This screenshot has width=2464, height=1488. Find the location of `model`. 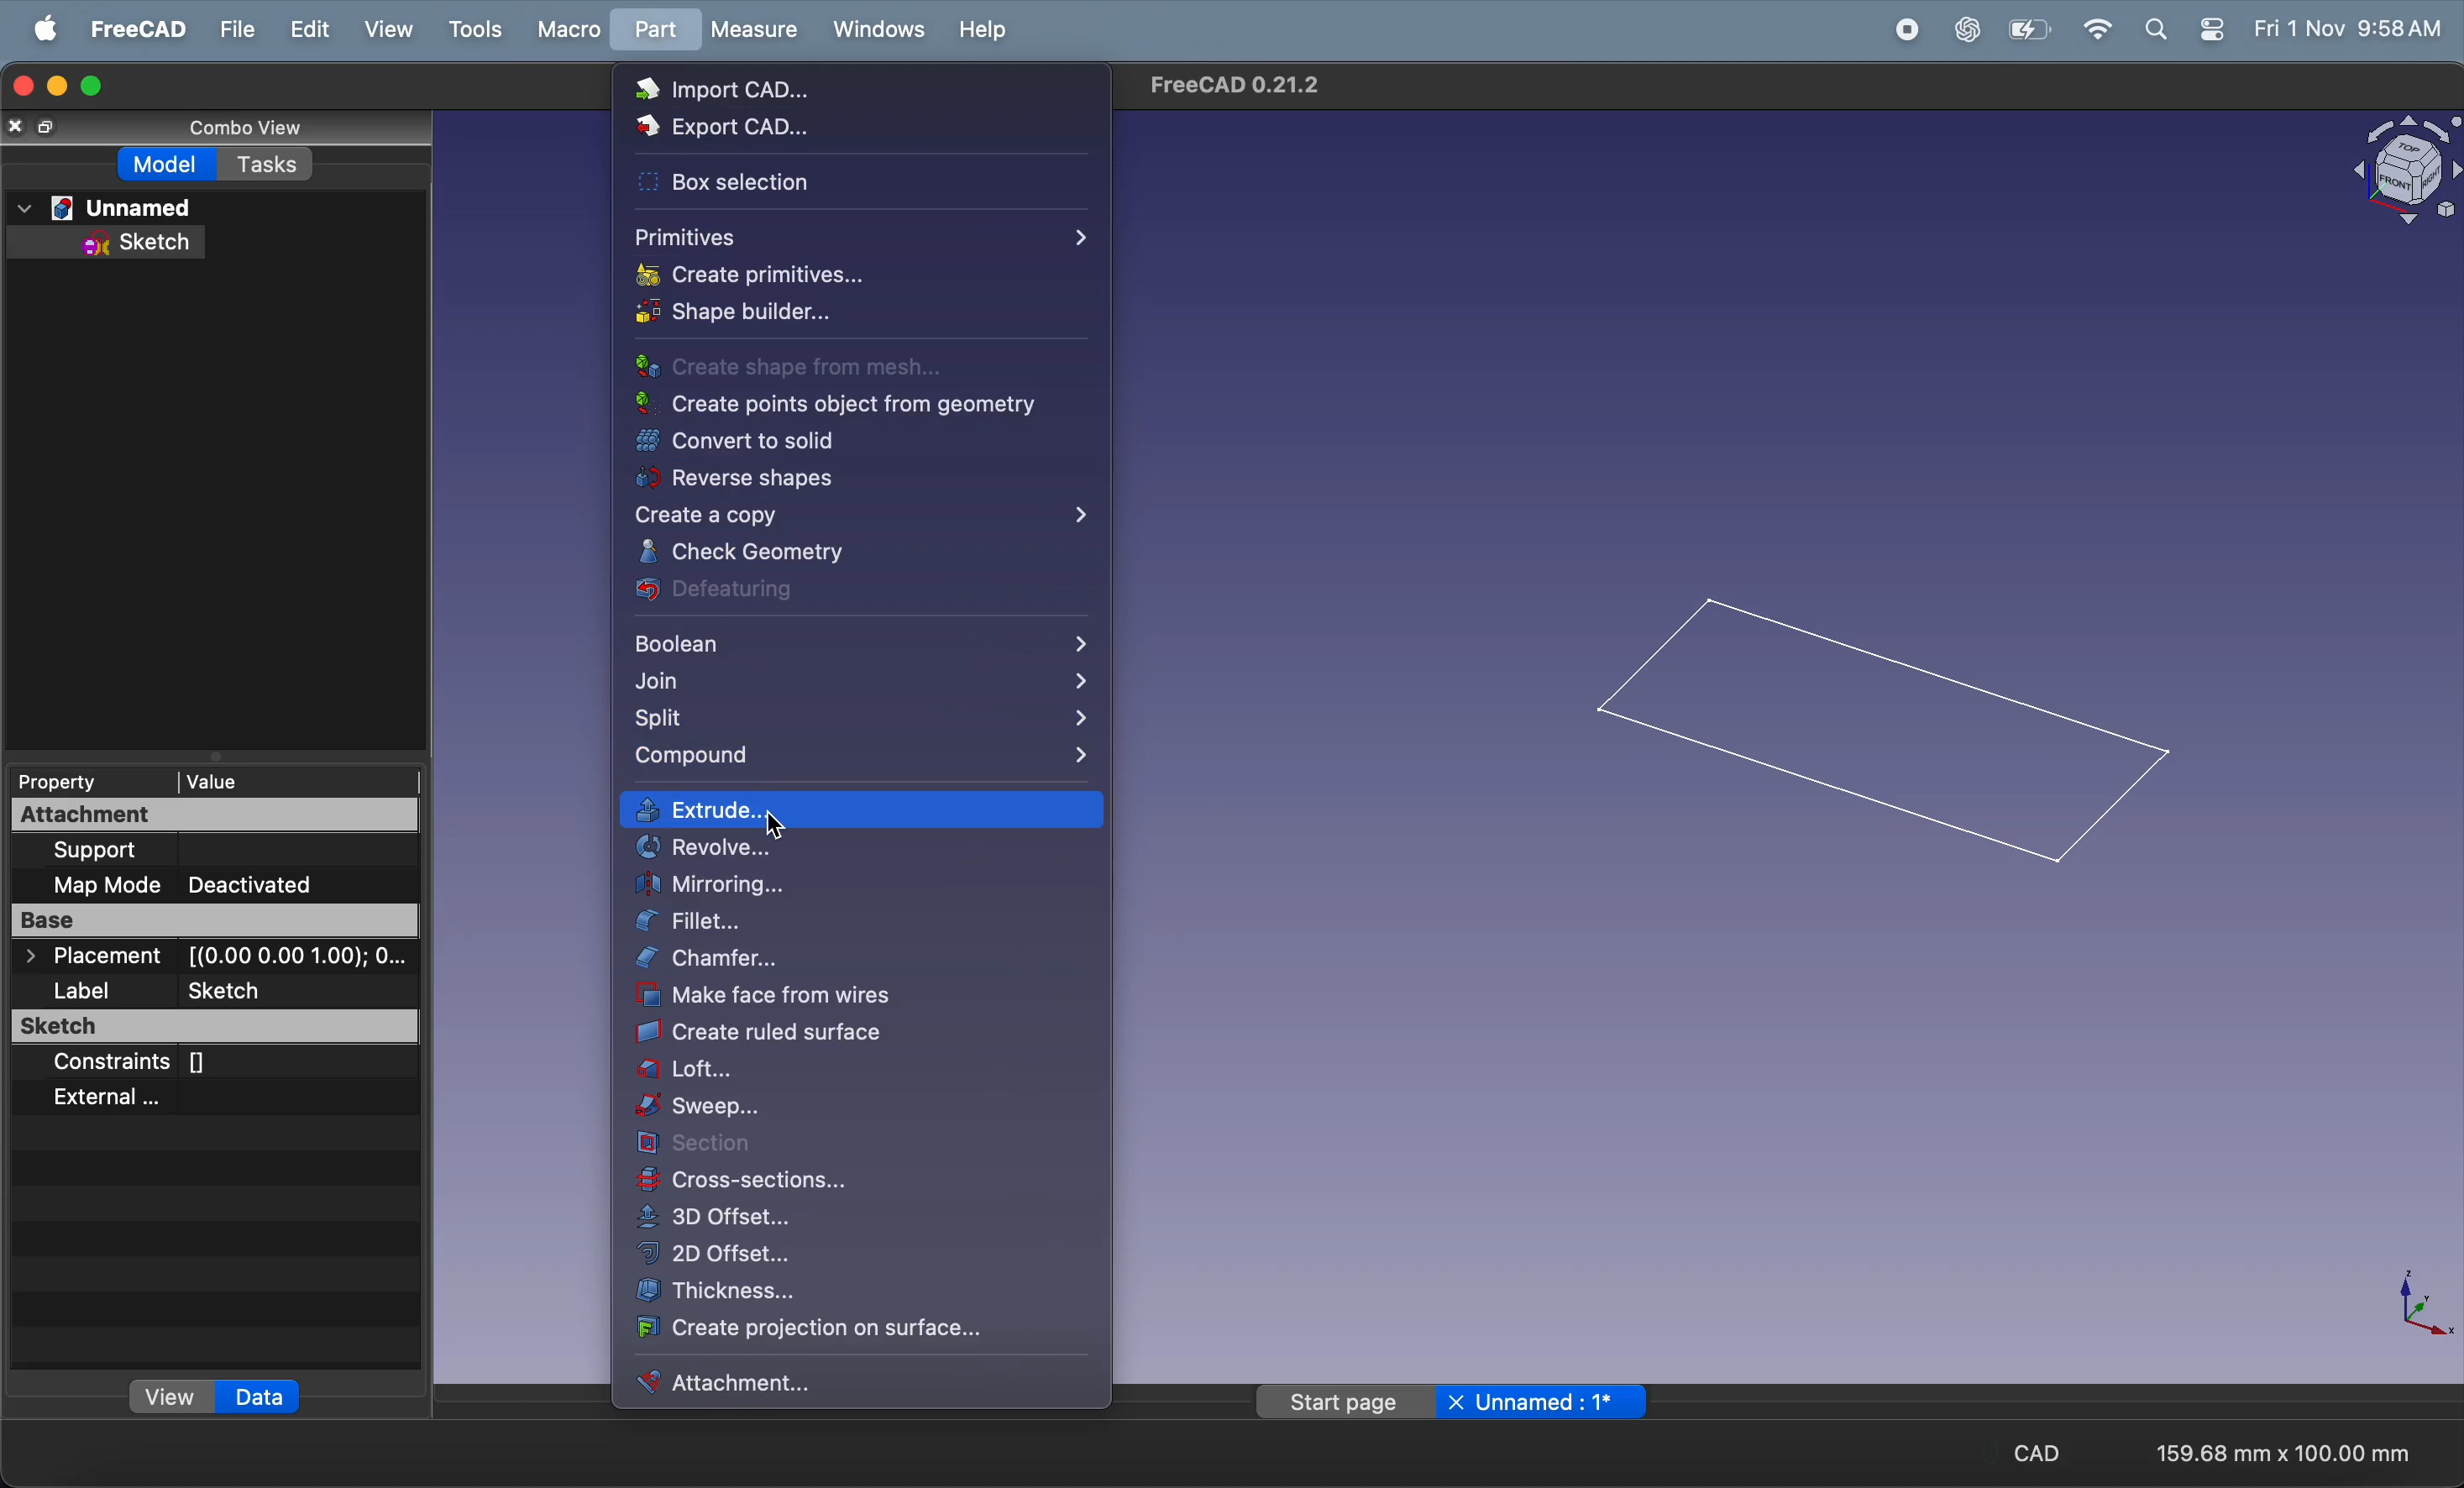

model is located at coordinates (161, 164).